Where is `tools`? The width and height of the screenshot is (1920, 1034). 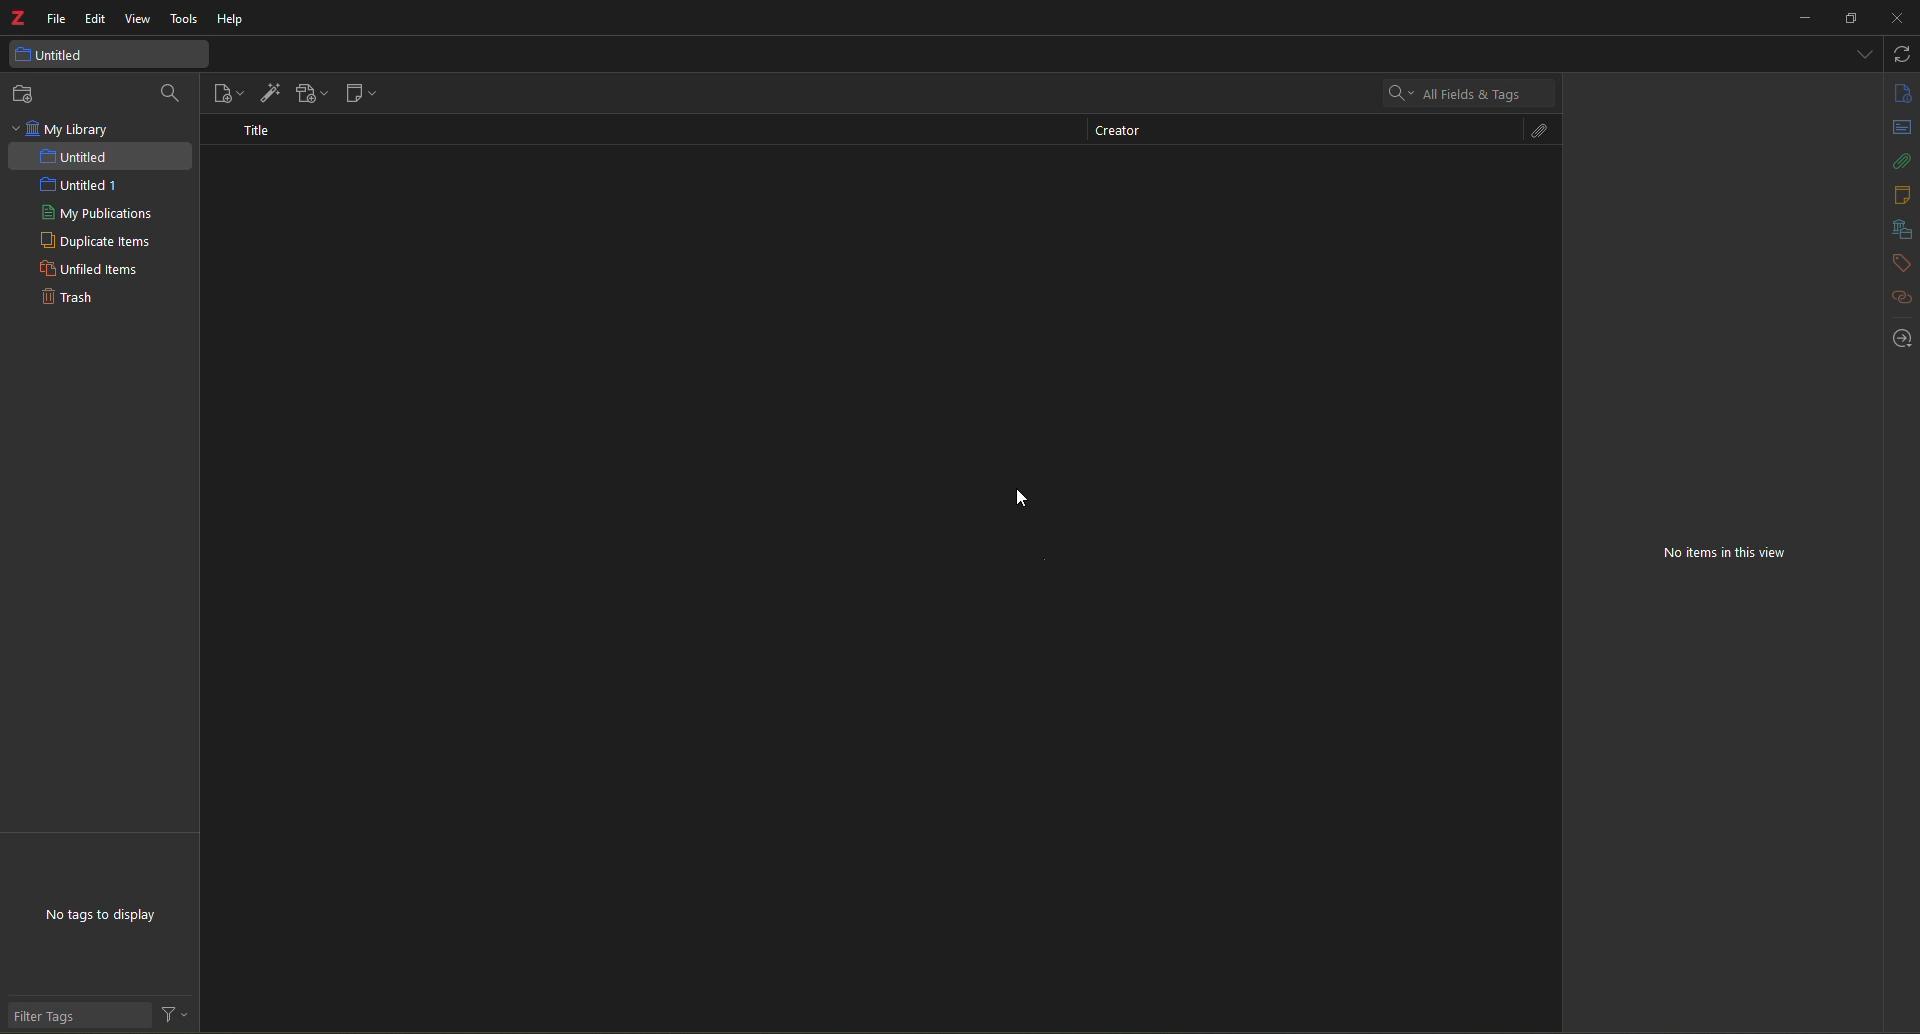 tools is located at coordinates (186, 21).